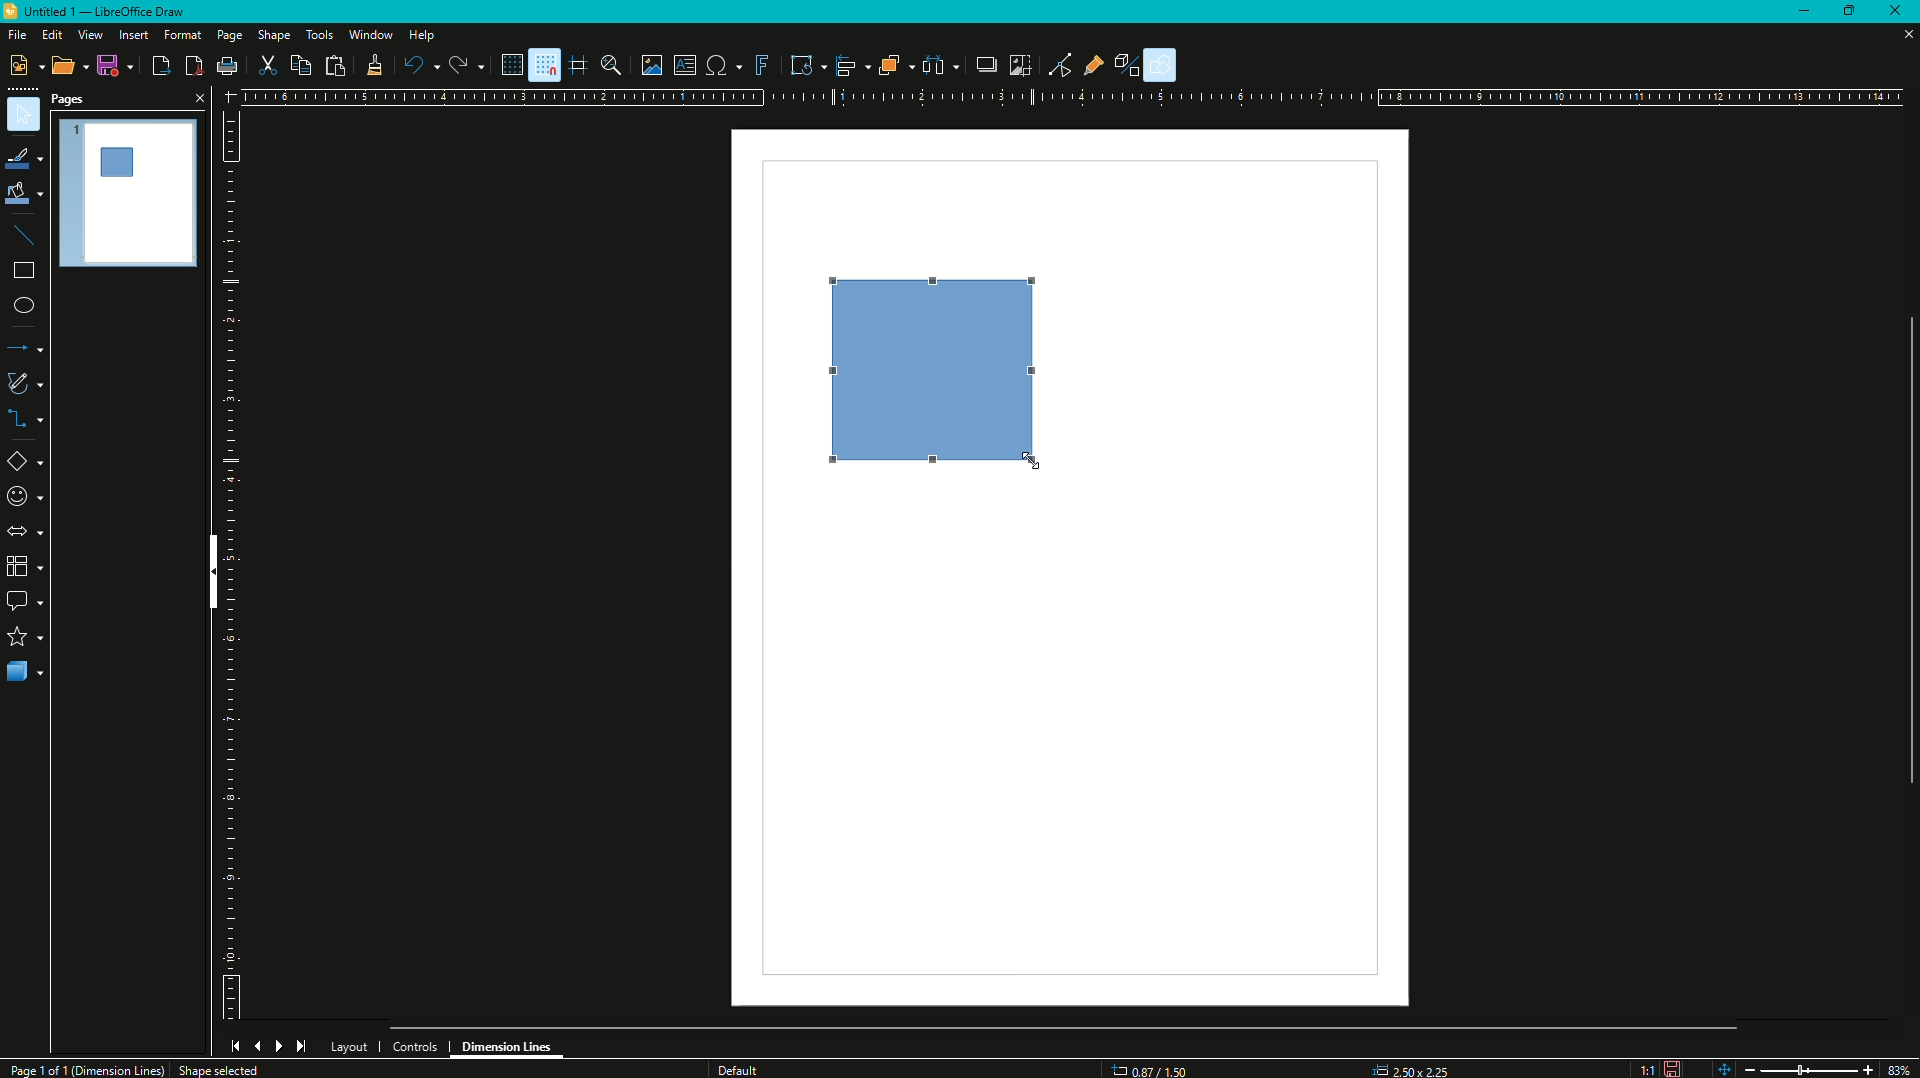 The image size is (1920, 1078). What do you see at coordinates (26, 383) in the screenshot?
I see `Sketch` at bounding box center [26, 383].